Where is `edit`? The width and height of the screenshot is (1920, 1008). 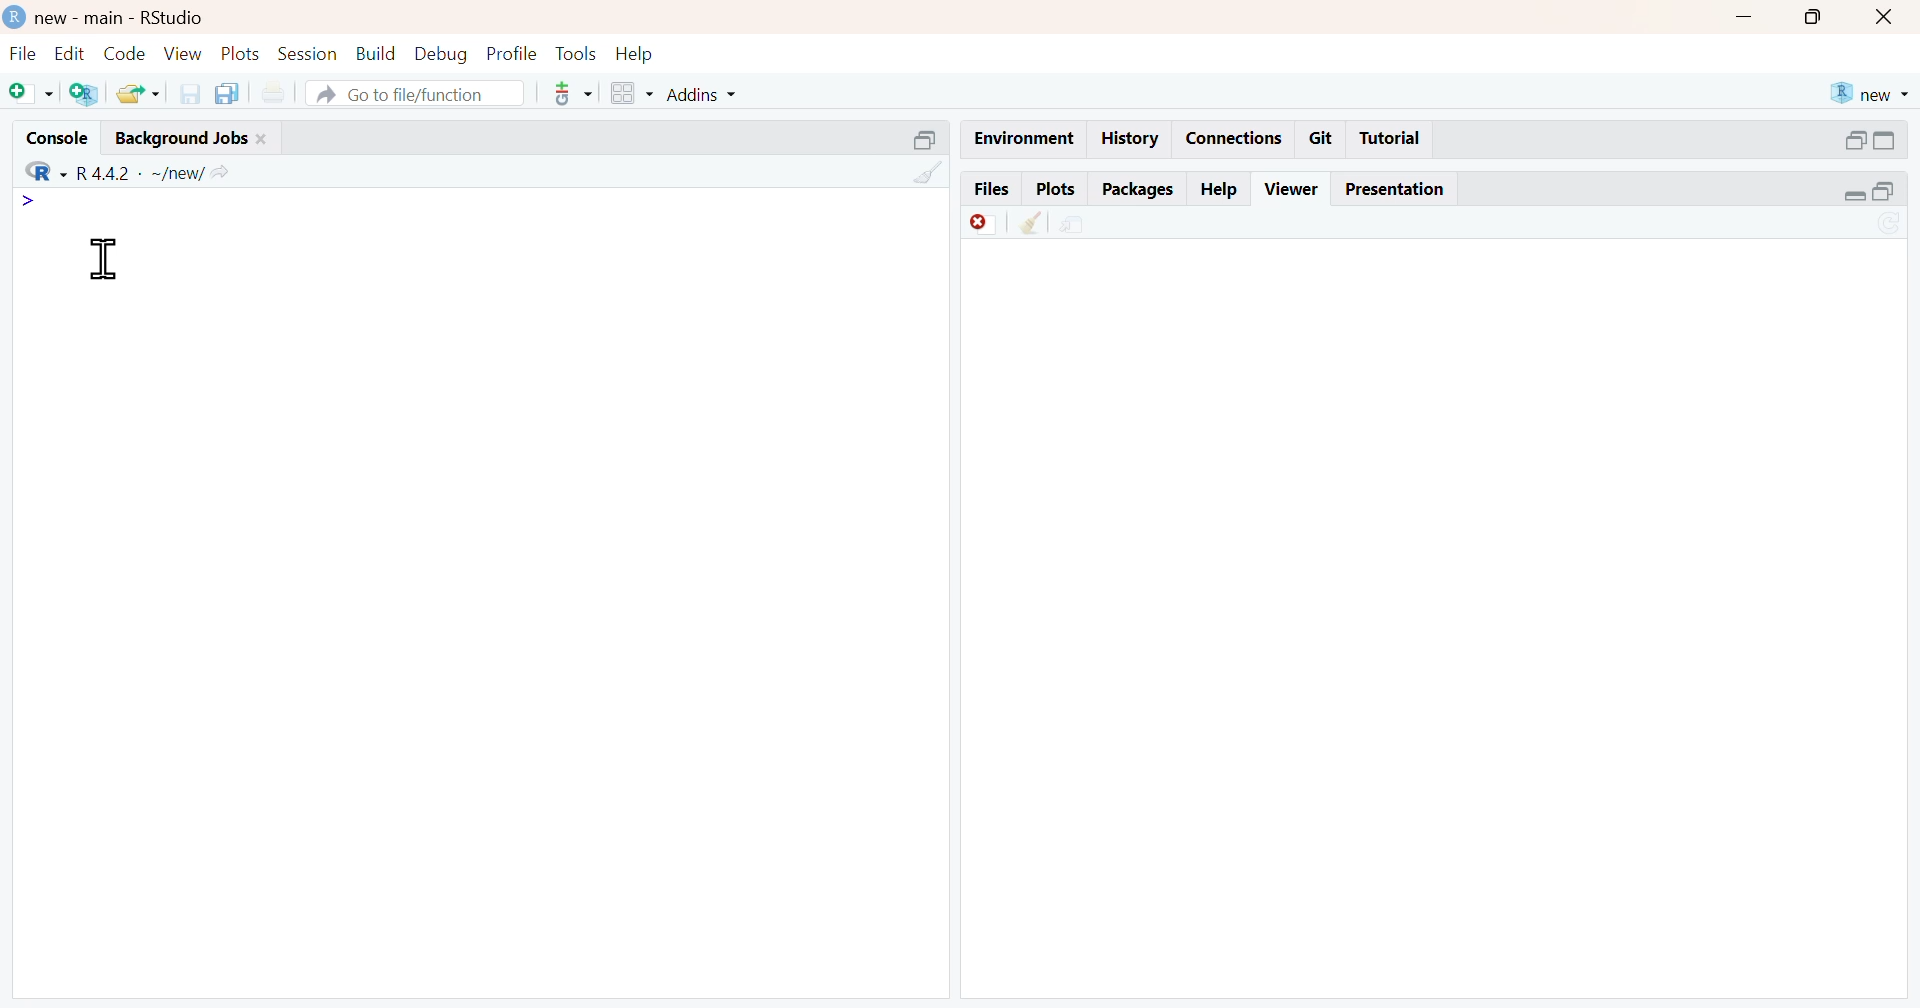
edit is located at coordinates (68, 53).